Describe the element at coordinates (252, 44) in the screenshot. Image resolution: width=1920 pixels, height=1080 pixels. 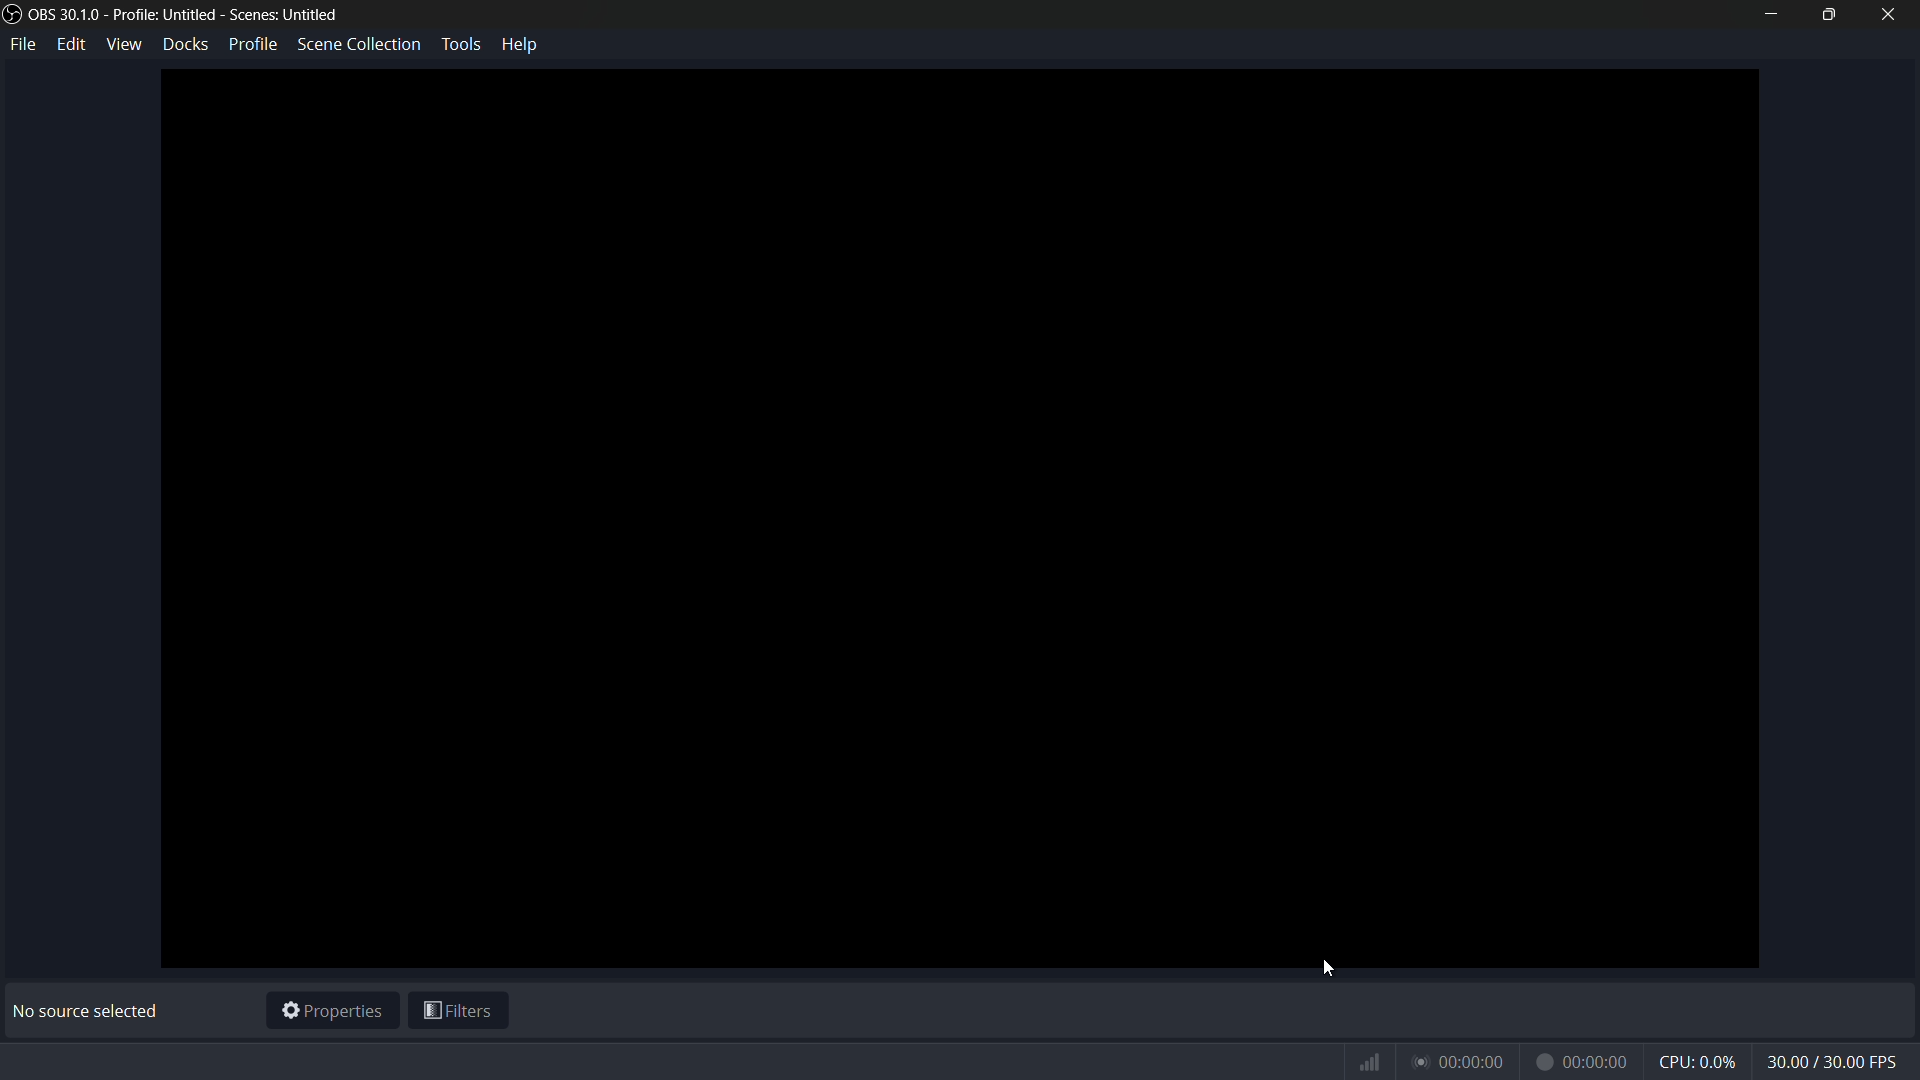
I see `profile menu` at that location.